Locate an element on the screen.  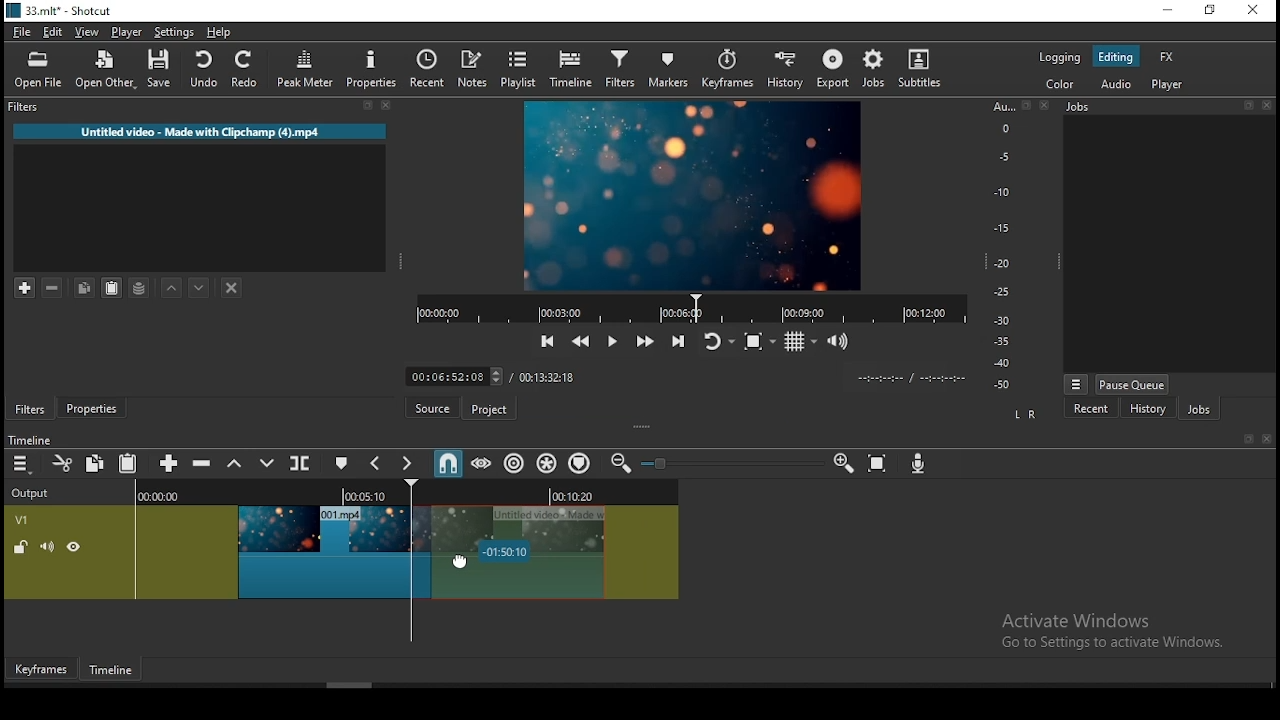
‘Untitled video - Made with Clipchamp (4).mp4 is located at coordinates (199, 132).